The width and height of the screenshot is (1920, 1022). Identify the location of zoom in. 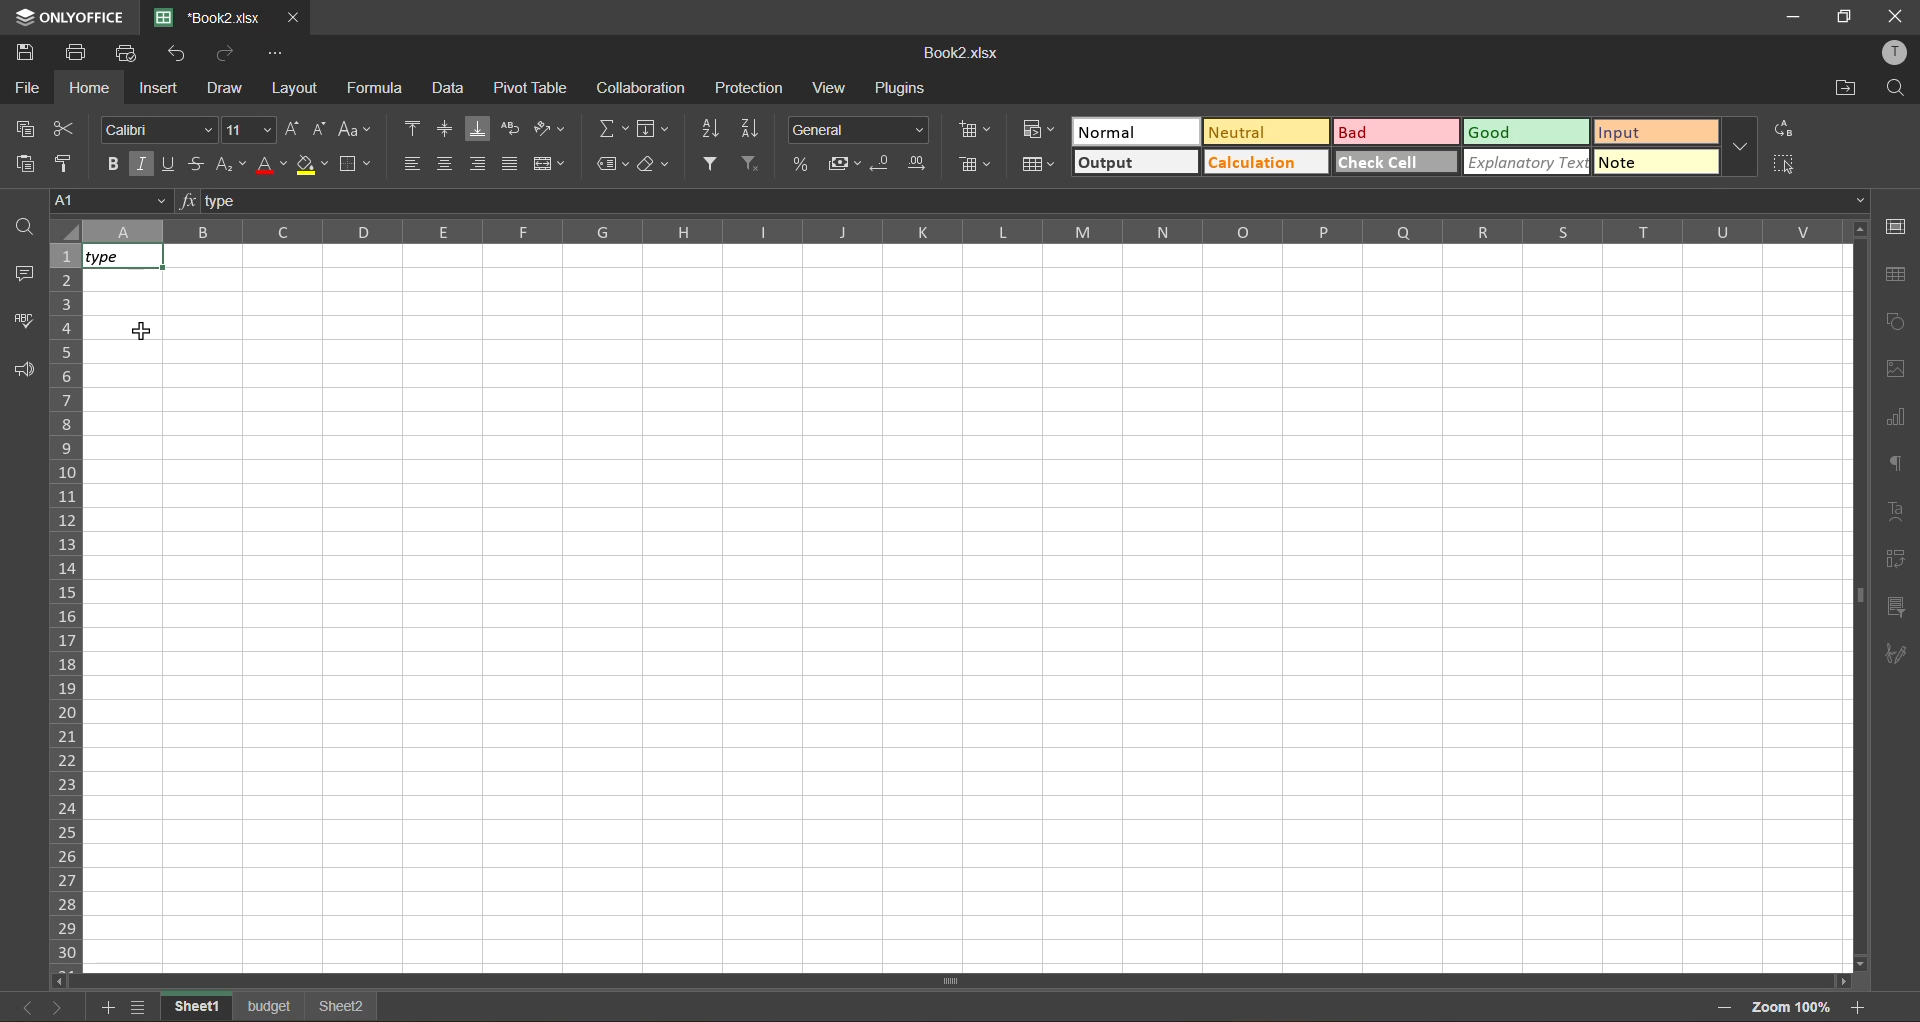
(1861, 1005).